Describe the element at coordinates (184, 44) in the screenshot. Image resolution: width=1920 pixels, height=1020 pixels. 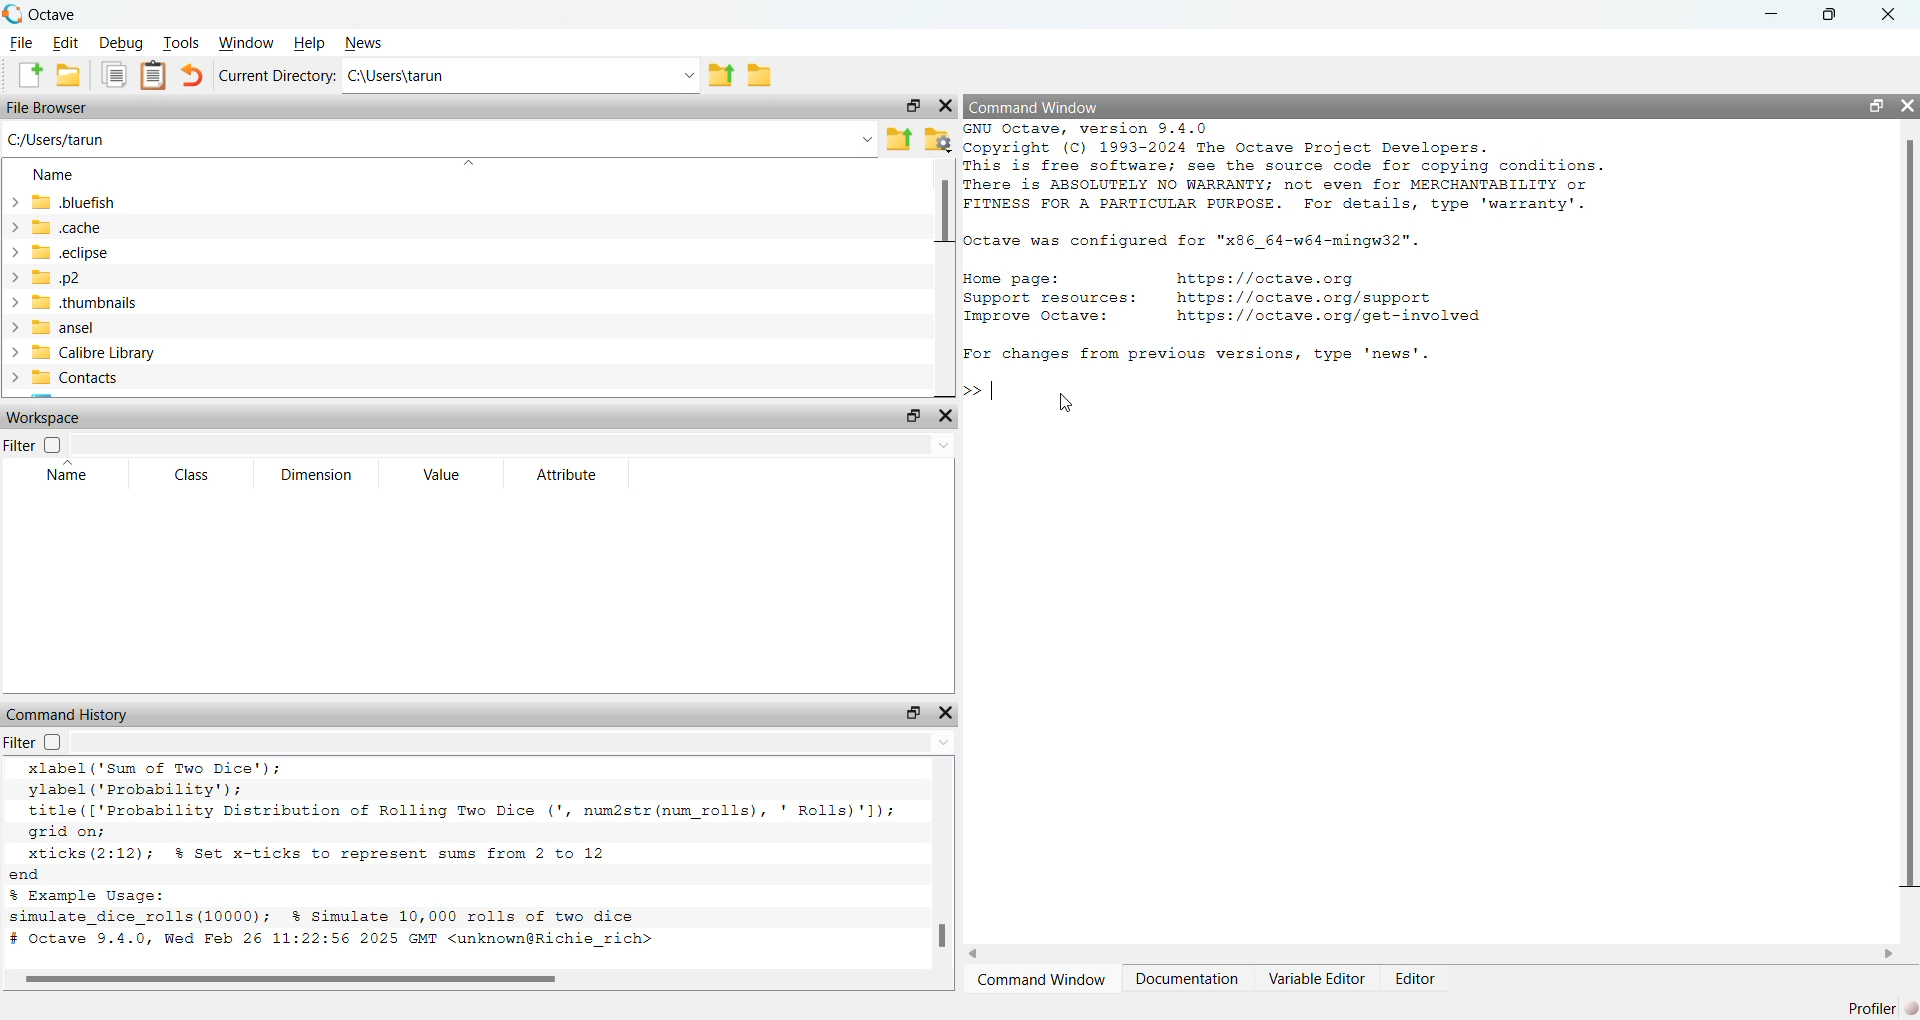
I see `Tools` at that location.